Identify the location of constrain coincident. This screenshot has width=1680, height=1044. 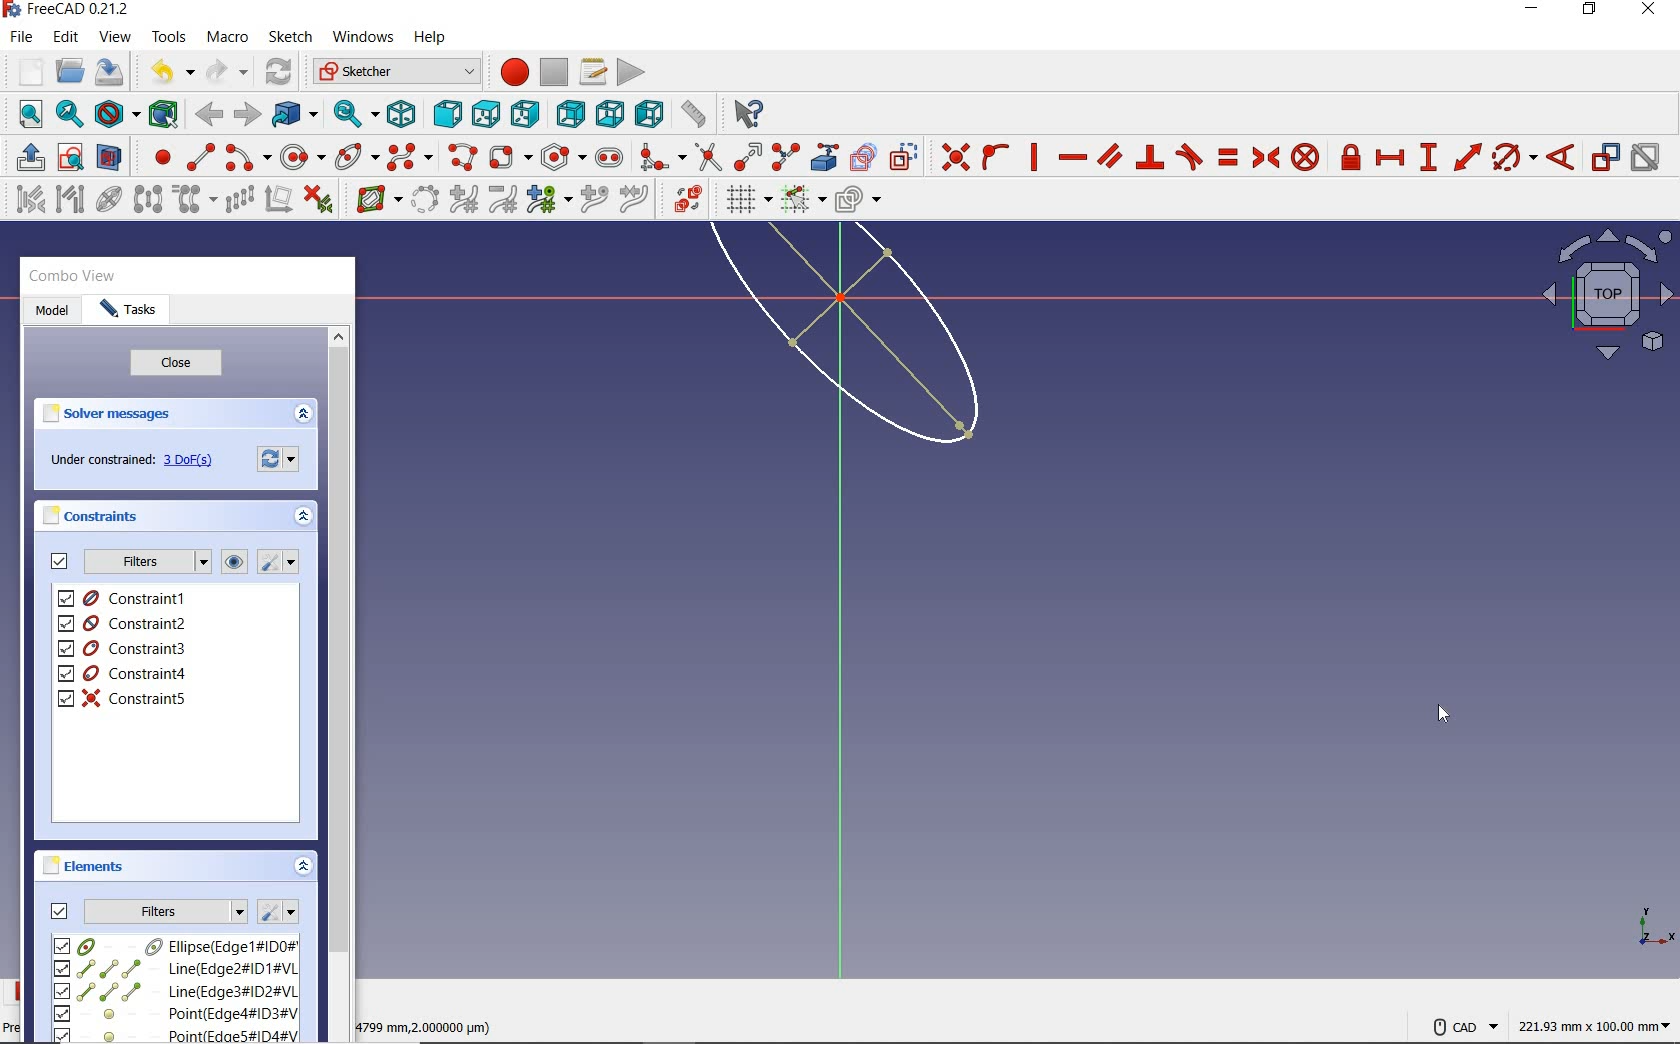
(950, 157).